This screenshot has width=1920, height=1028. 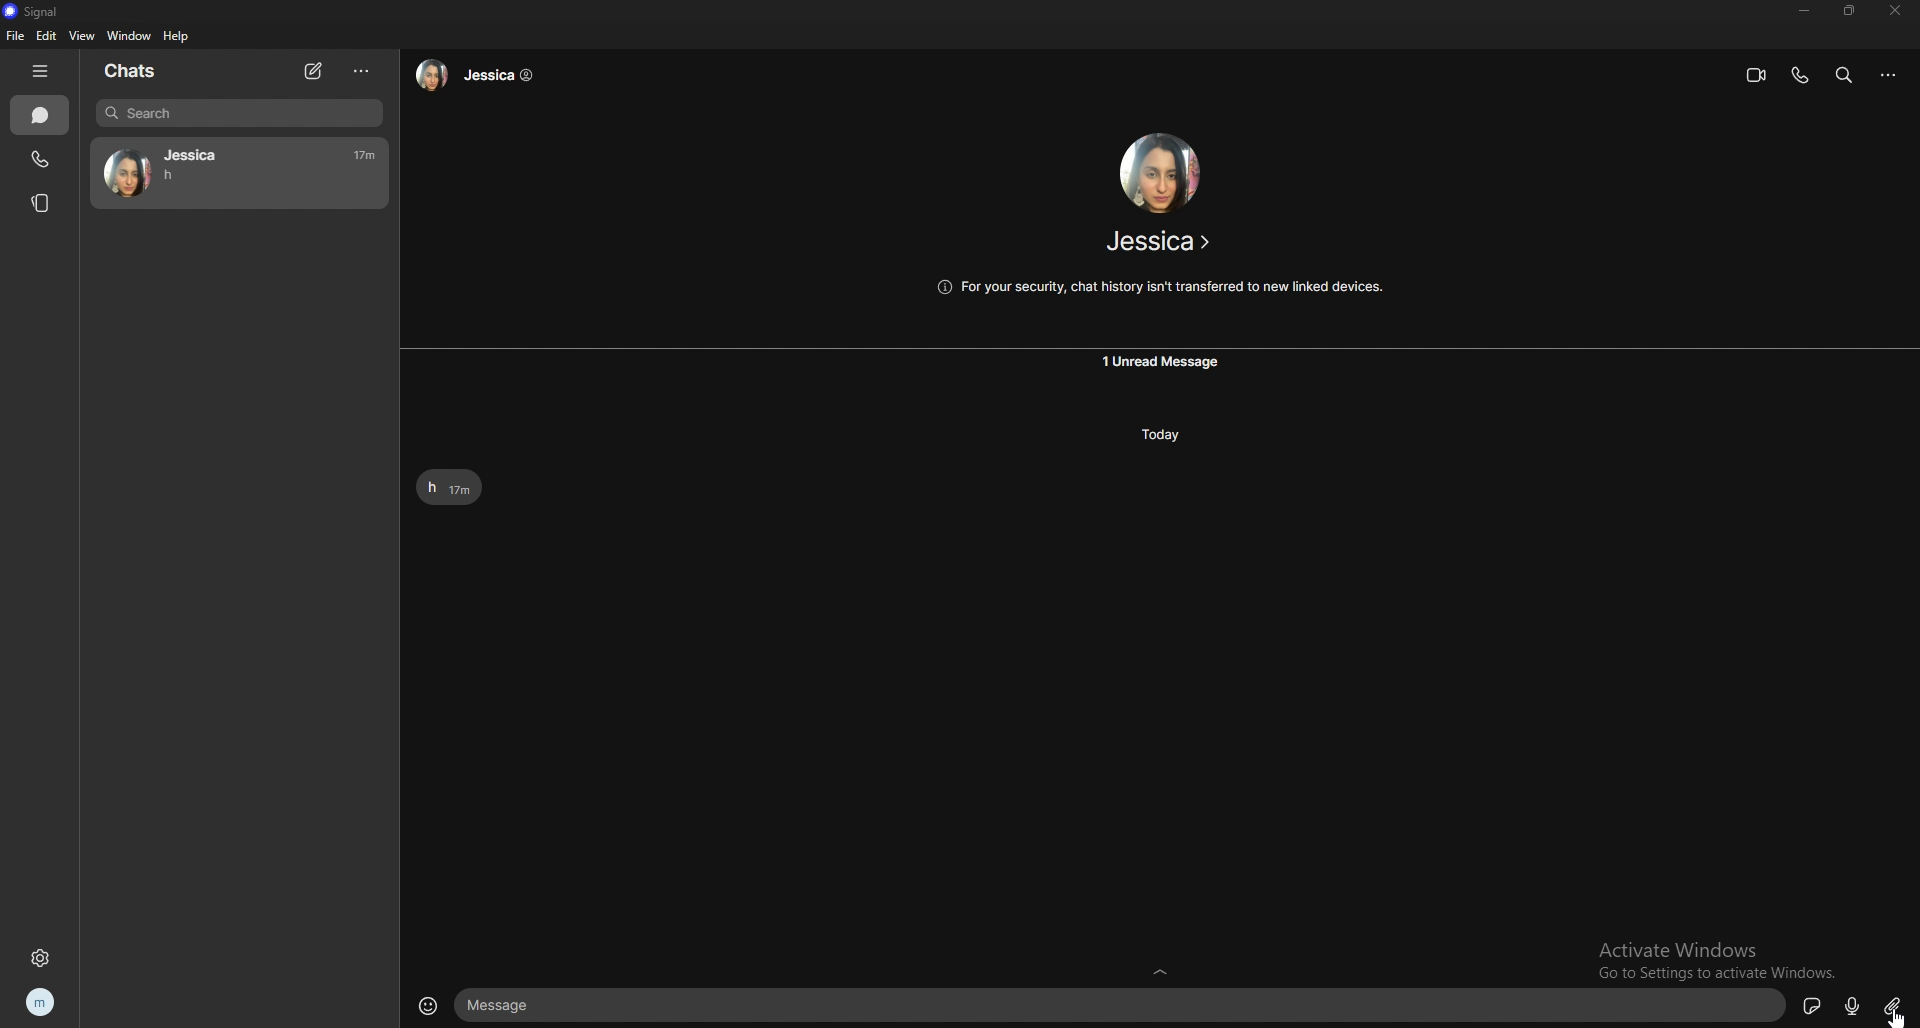 I want to click on close, so click(x=1891, y=12).